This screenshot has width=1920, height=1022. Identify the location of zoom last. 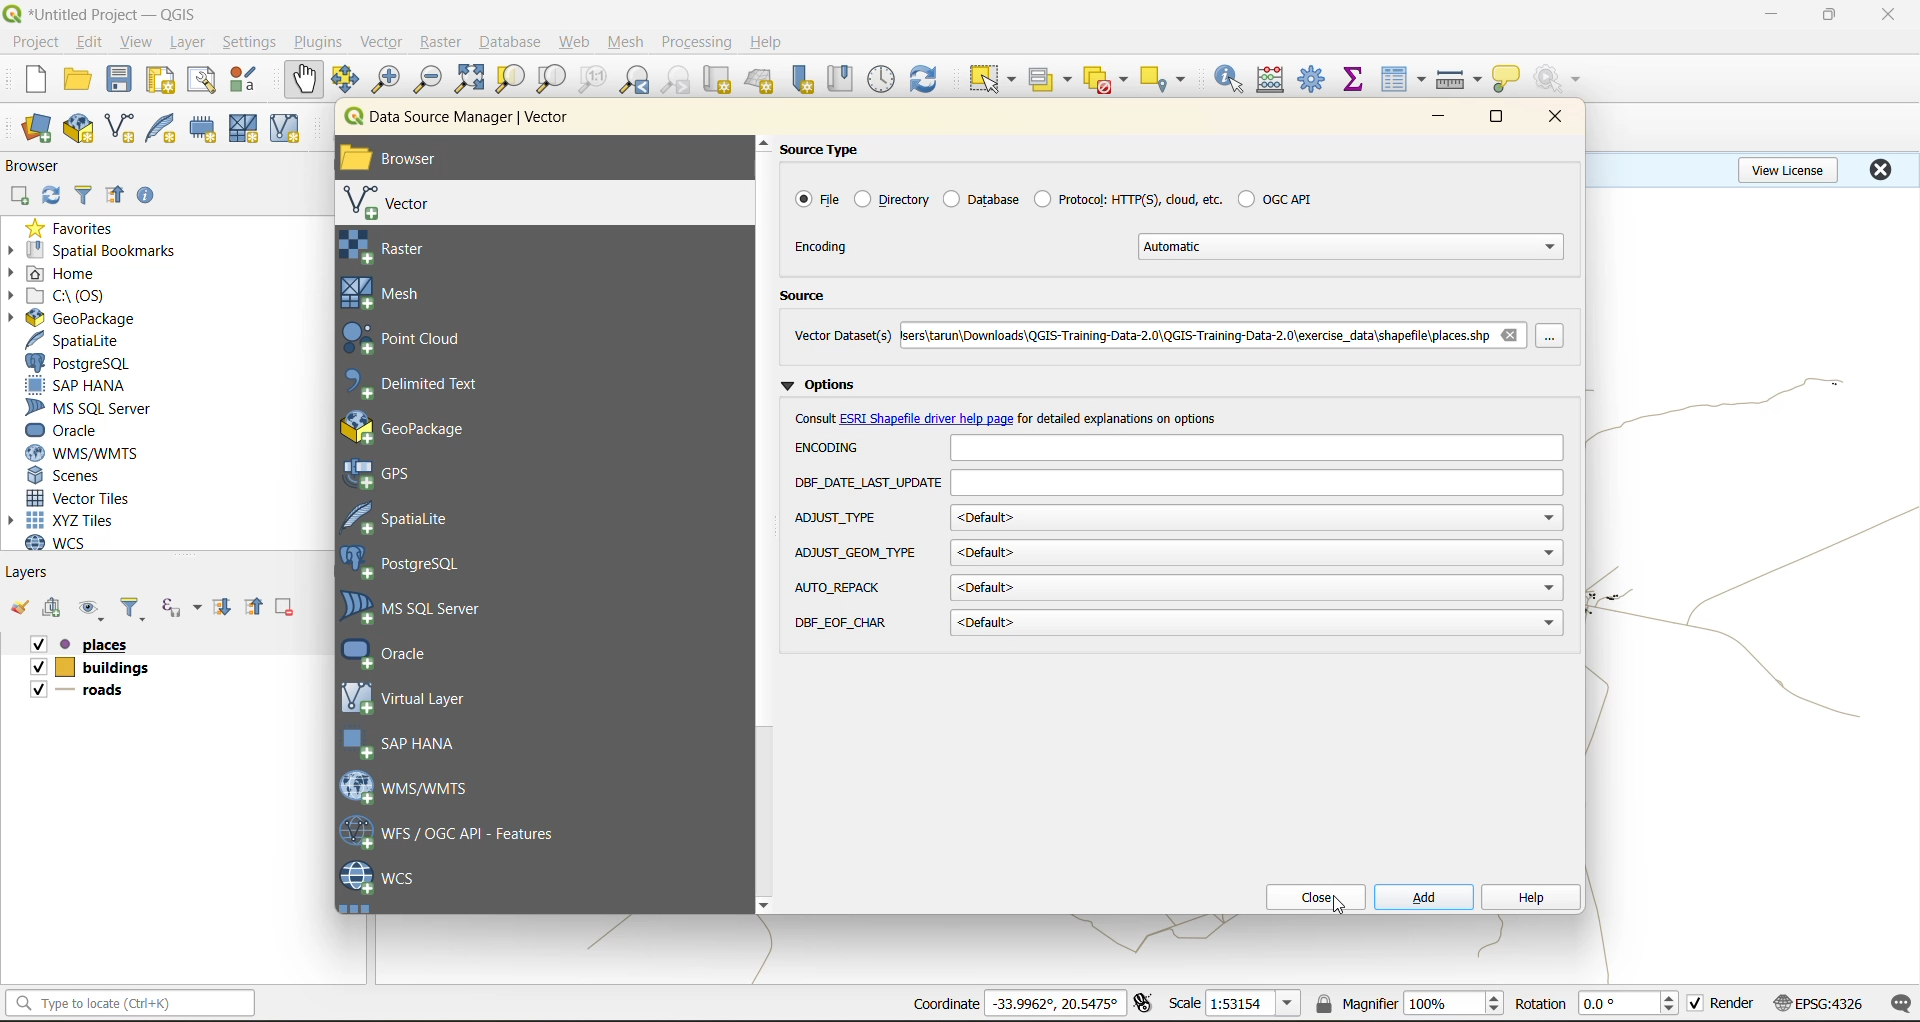
(634, 80).